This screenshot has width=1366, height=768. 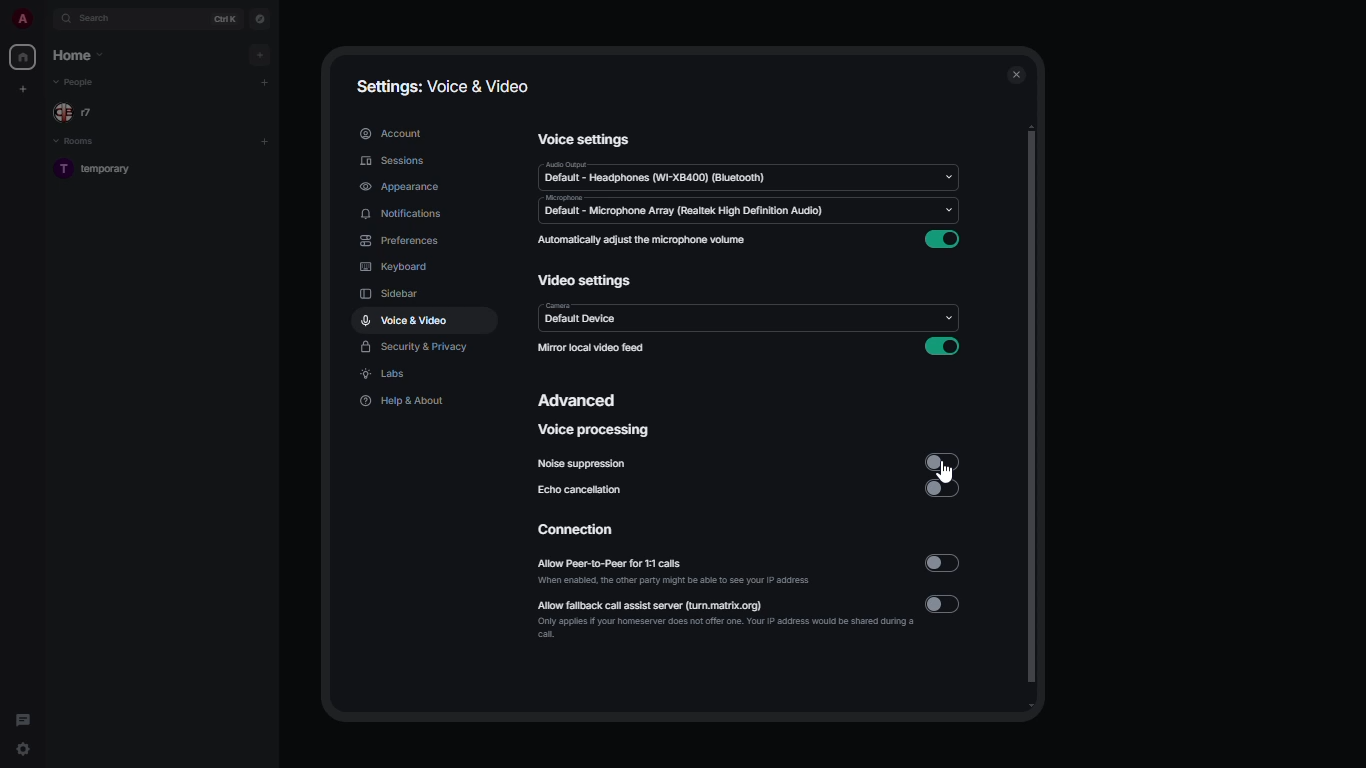 I want to click on rooms, so click(x=77, y=142).